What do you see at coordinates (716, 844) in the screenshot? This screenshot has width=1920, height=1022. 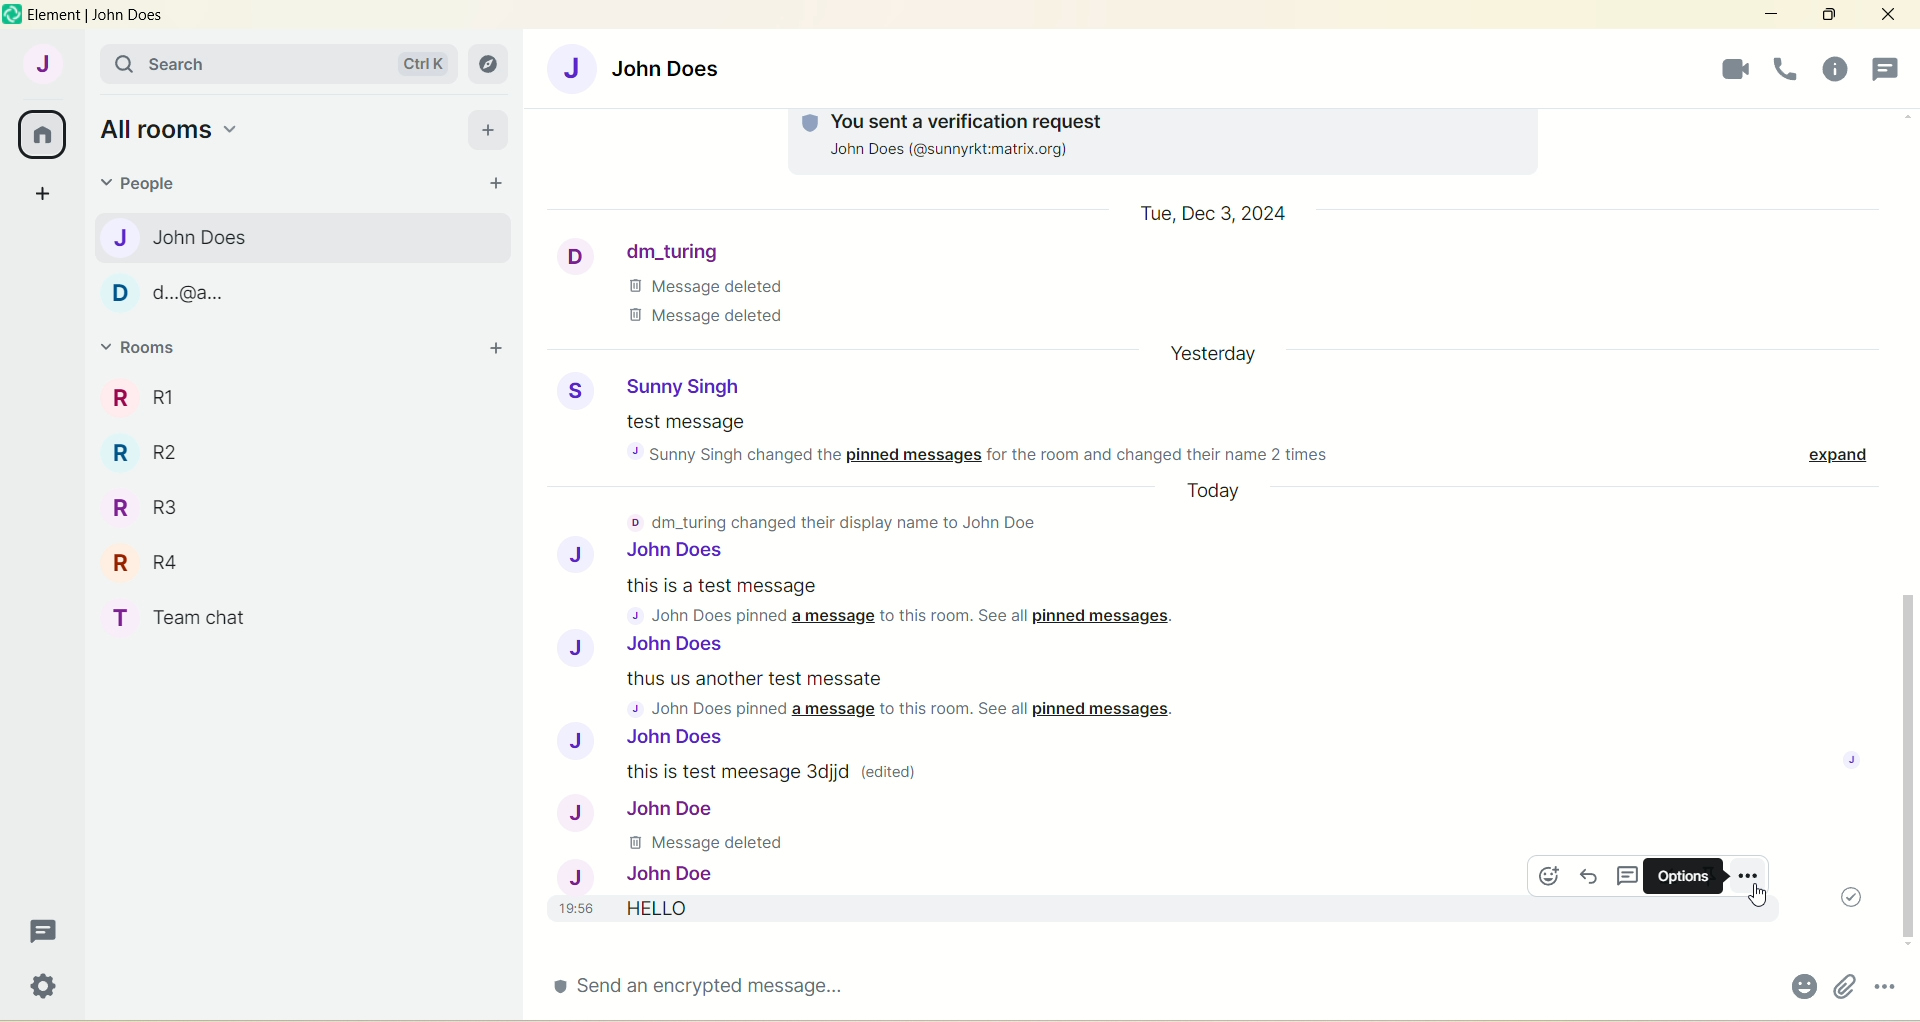 I see `Message Deleted` at bounding box center [716, 844].